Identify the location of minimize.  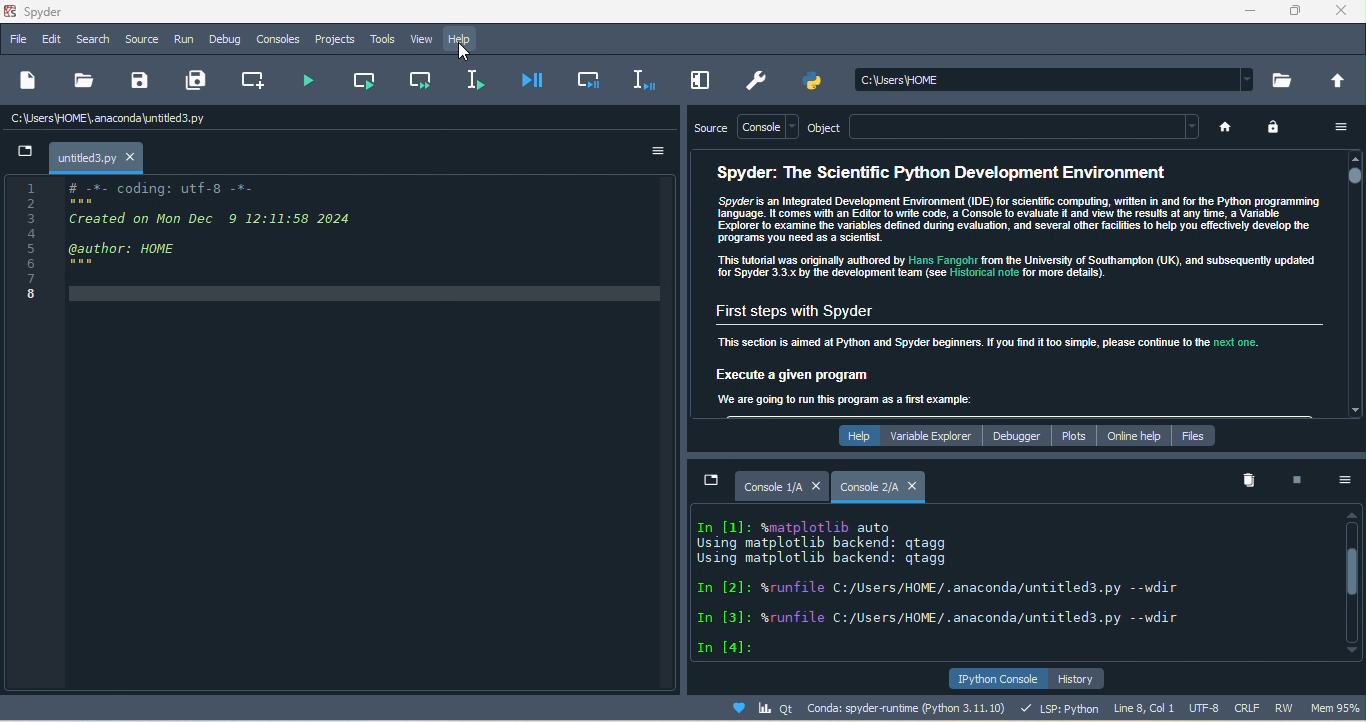
(26, 154).